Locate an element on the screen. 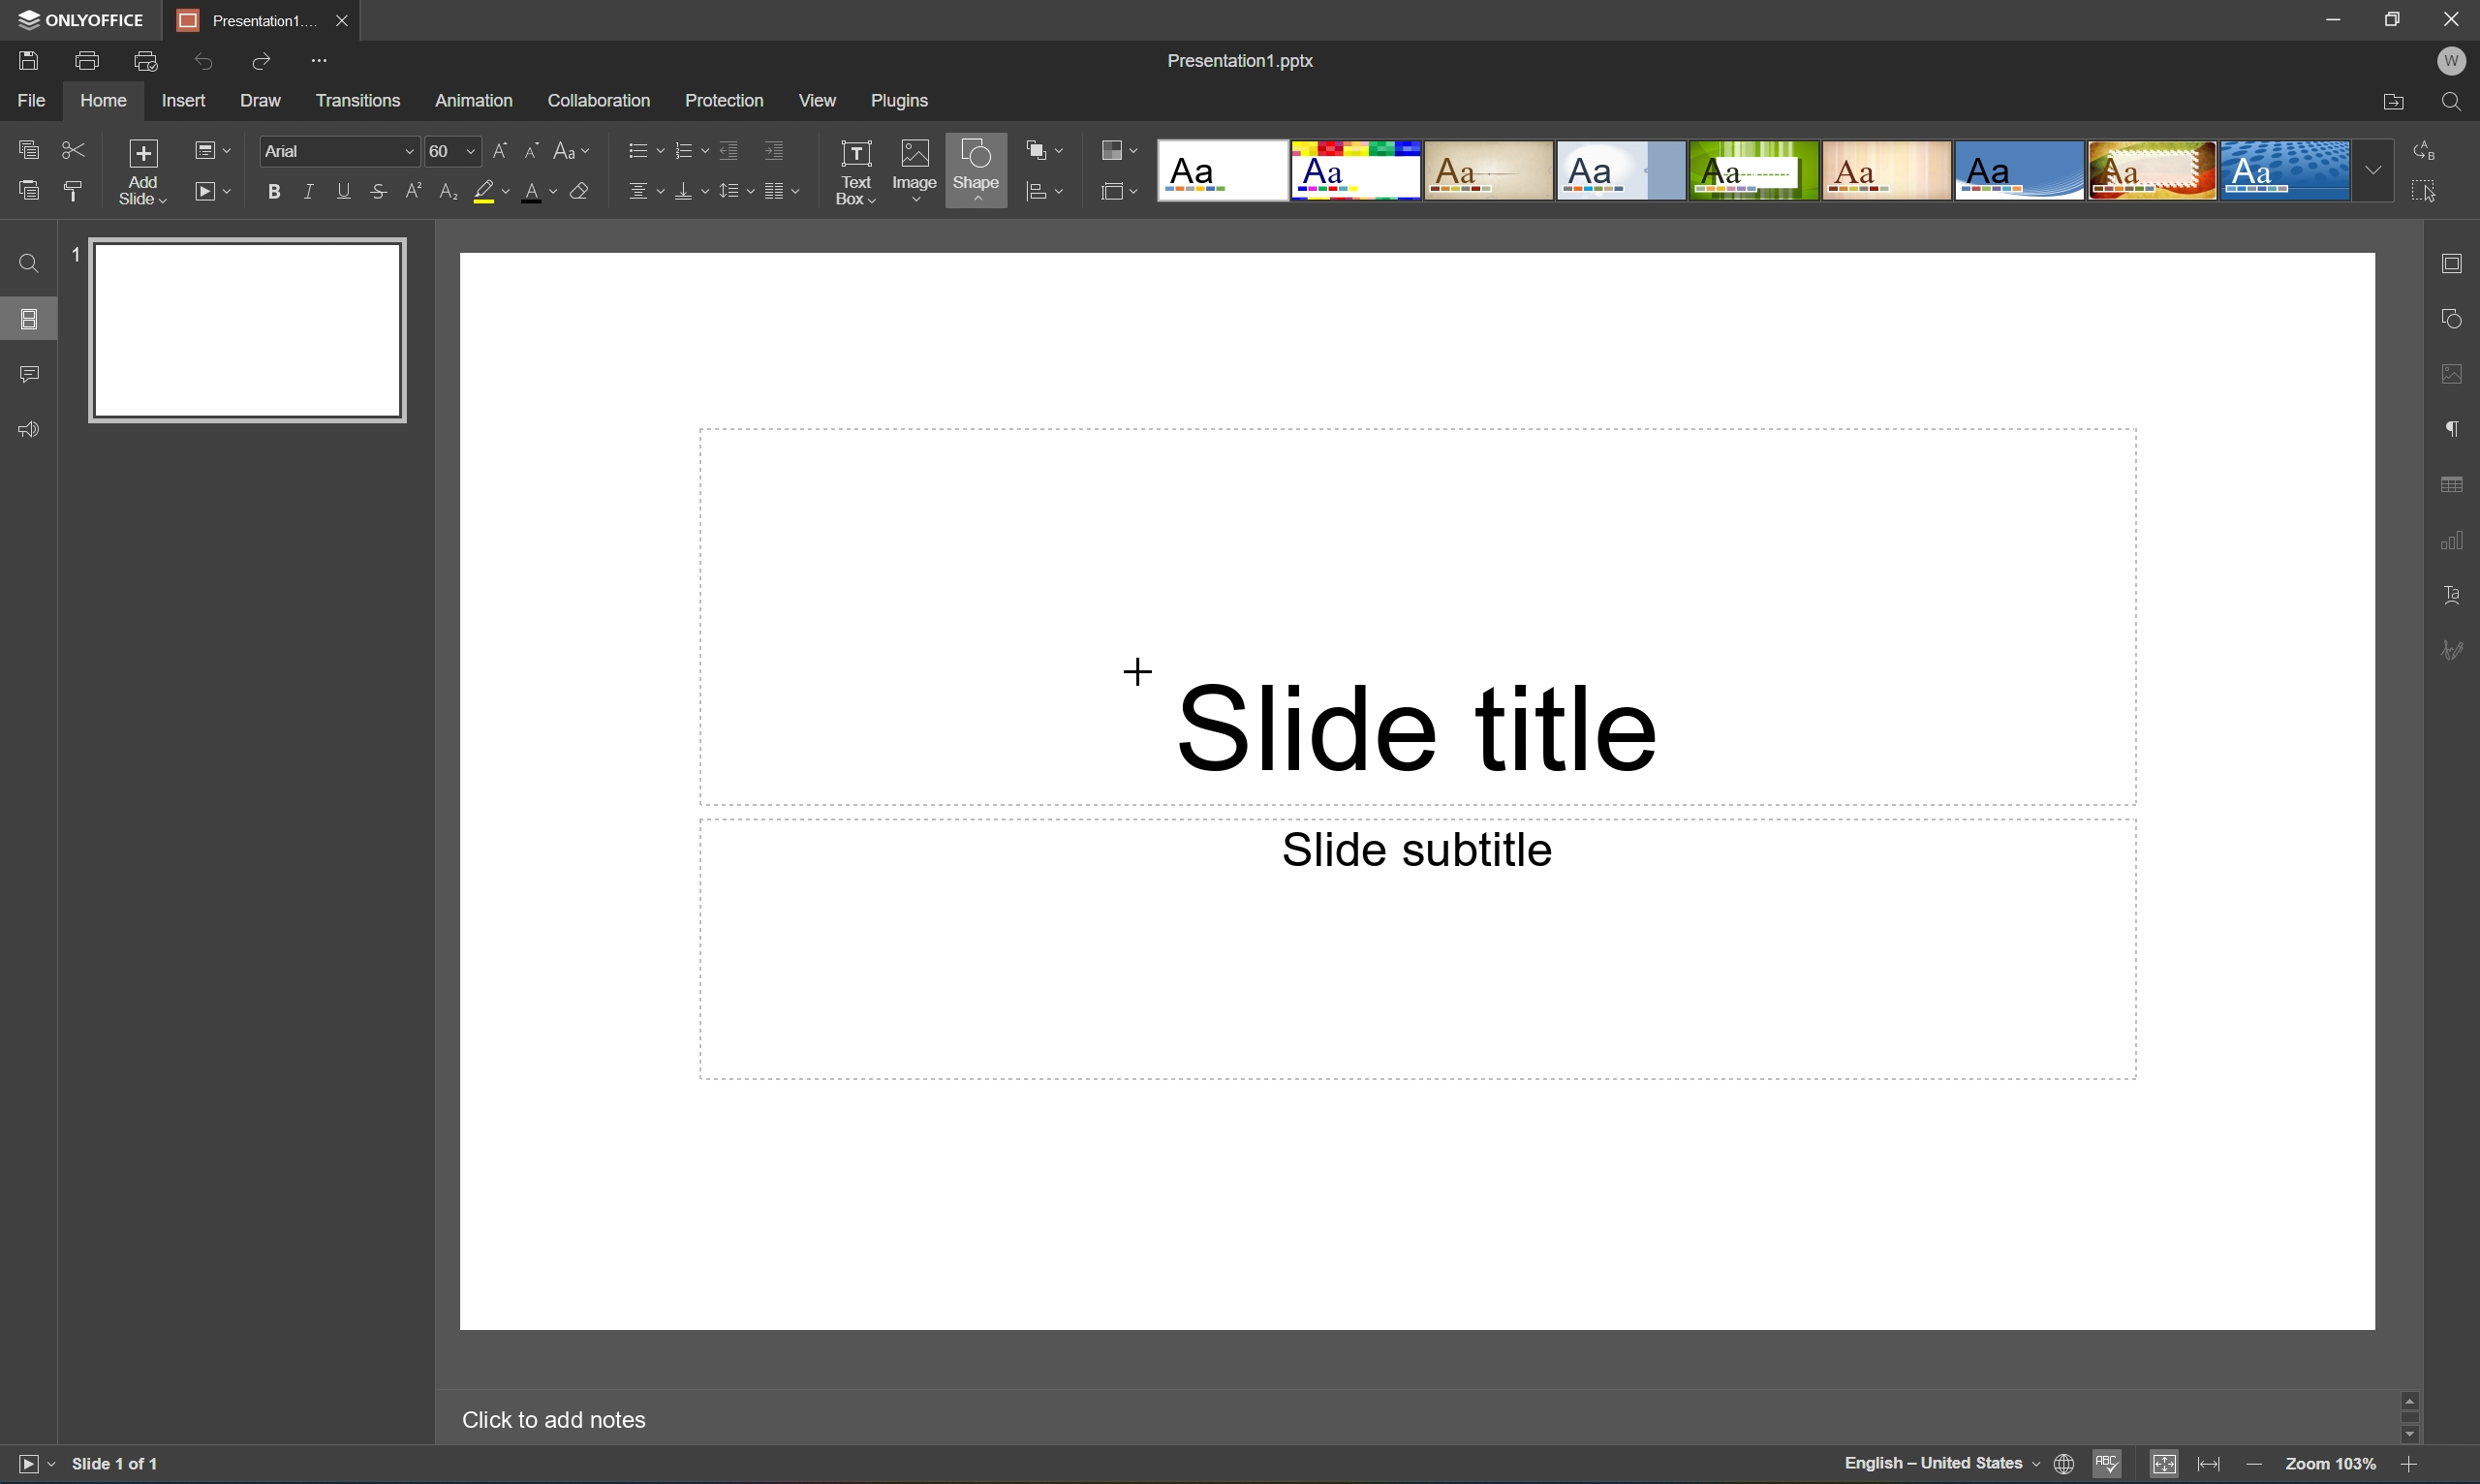 The height and width of the screenshot is (1484, 2480). Paste is located at coordinates (28, 193).